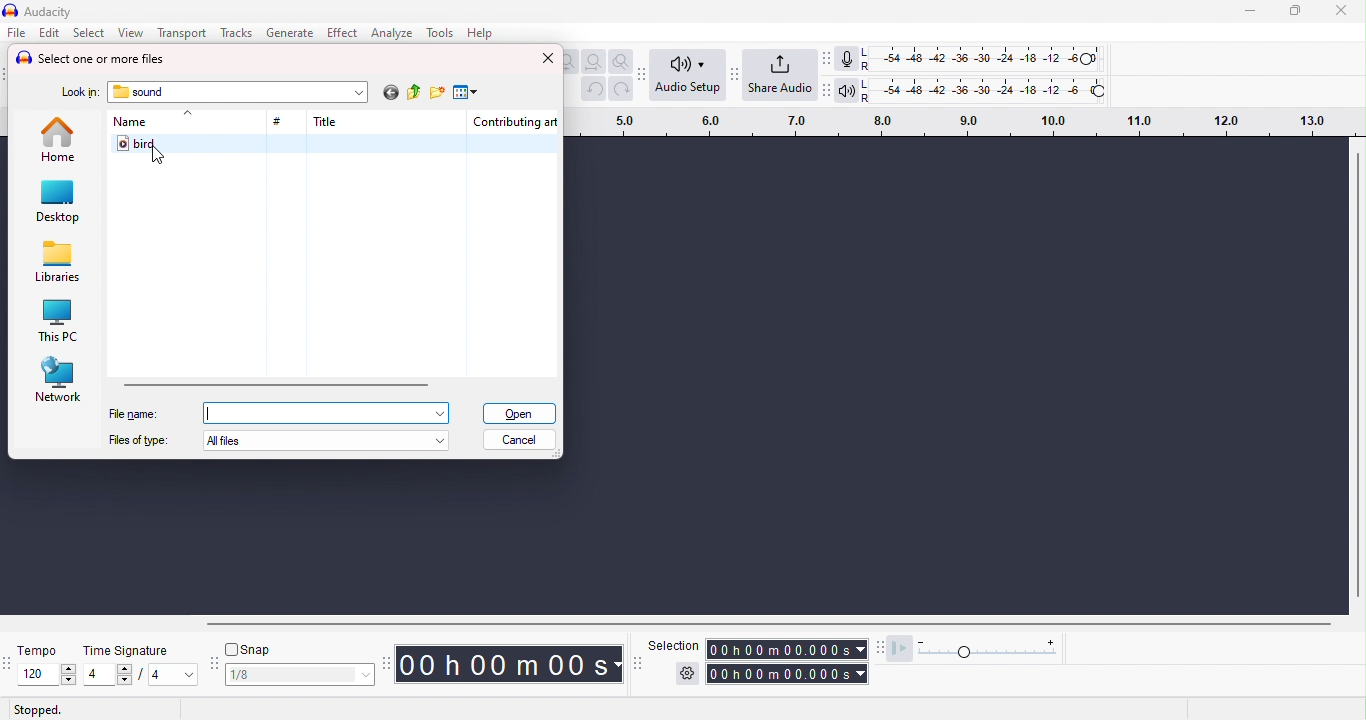 Image resolution: width=1366 pixels, height=720 pixels. I want to click on typing cursor, so click(212, 412).